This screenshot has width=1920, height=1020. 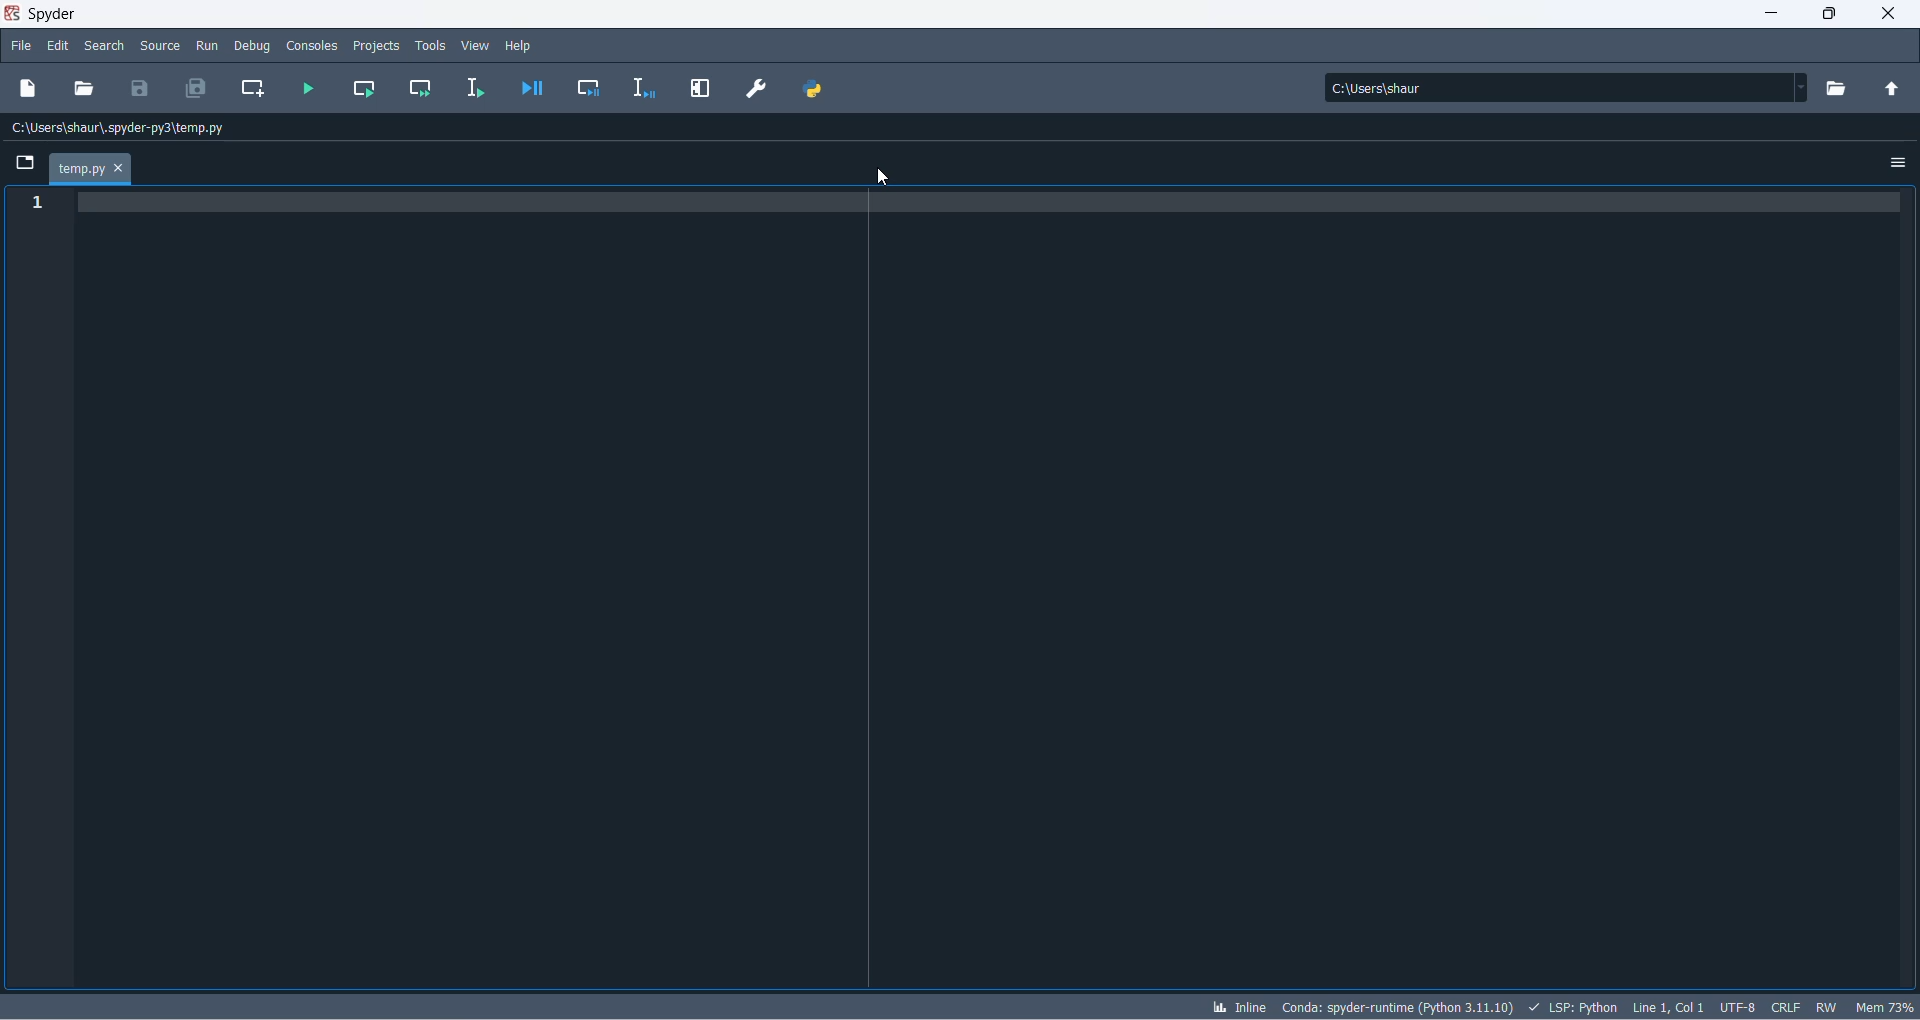 What do you see at coordinates (422, 88) in the screenshot?
I see `run current cell` at bounding box center [422, 88].